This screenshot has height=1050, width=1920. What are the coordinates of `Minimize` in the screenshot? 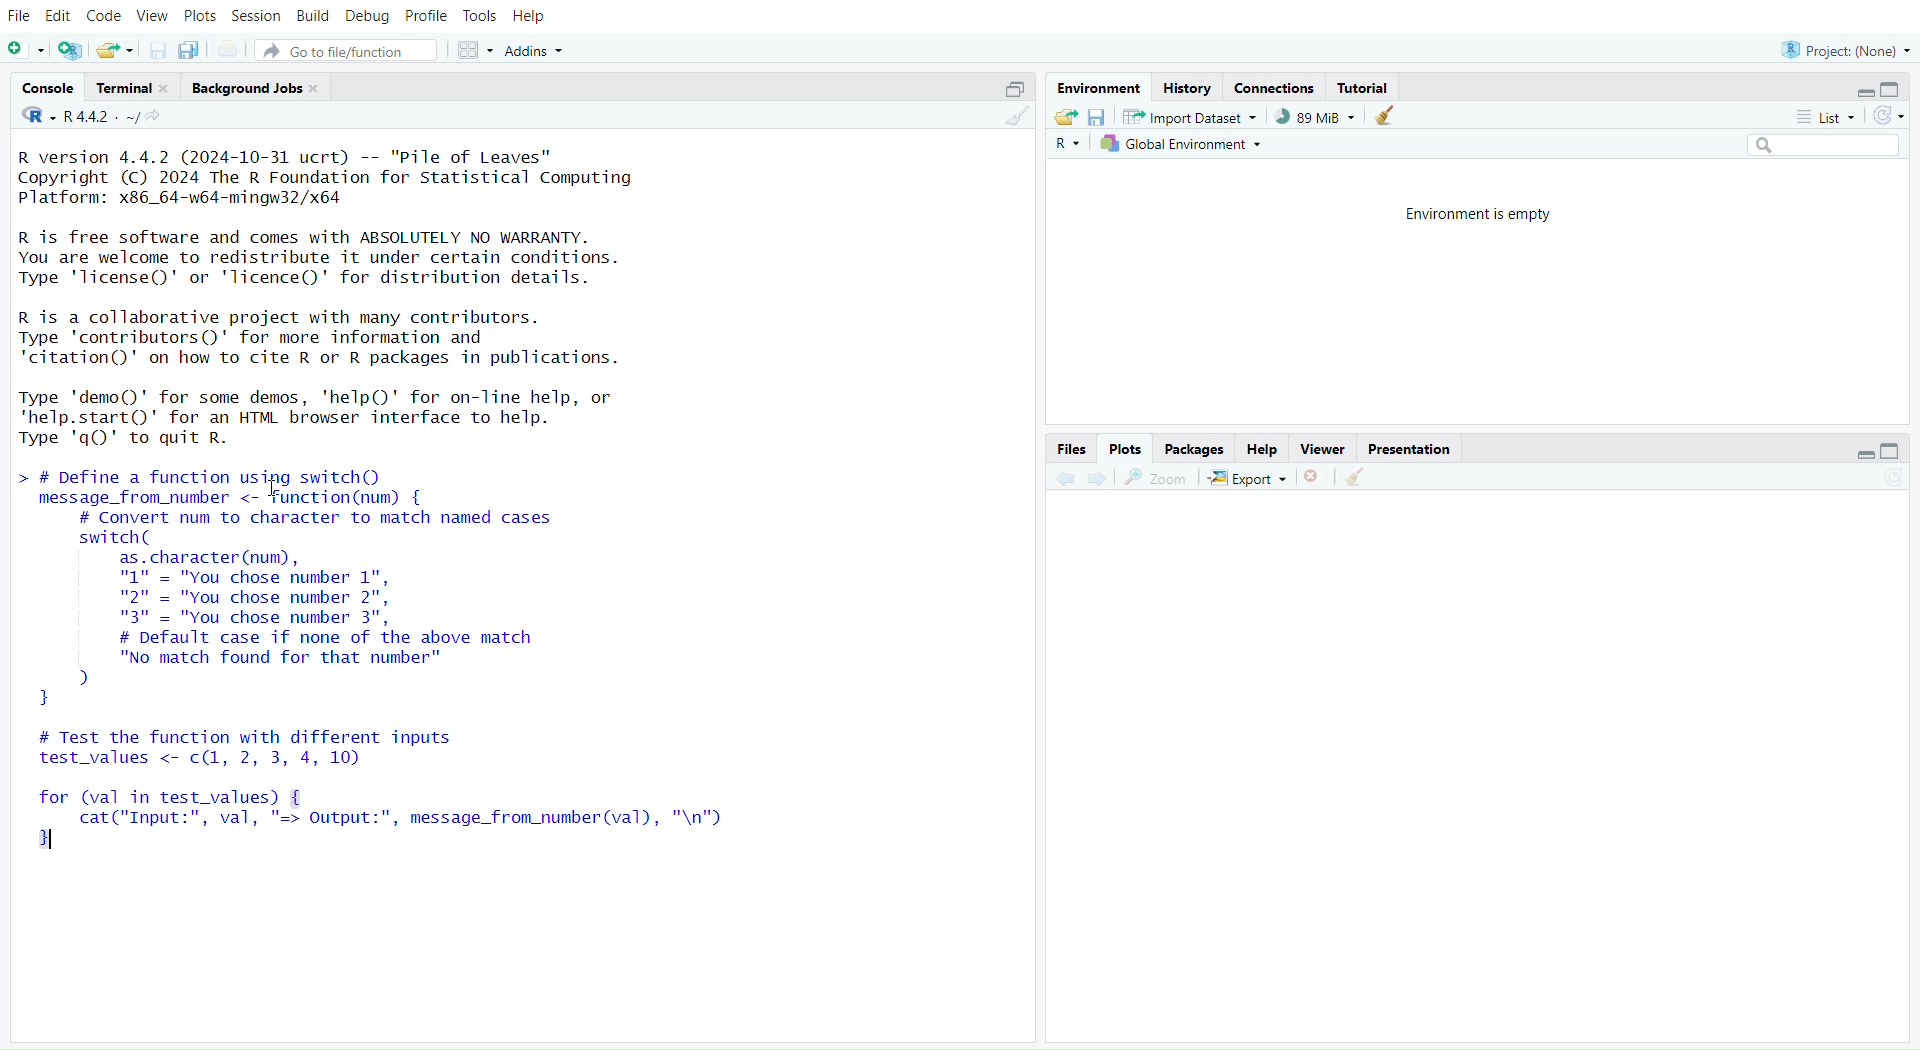 It's located at (1861, 453).